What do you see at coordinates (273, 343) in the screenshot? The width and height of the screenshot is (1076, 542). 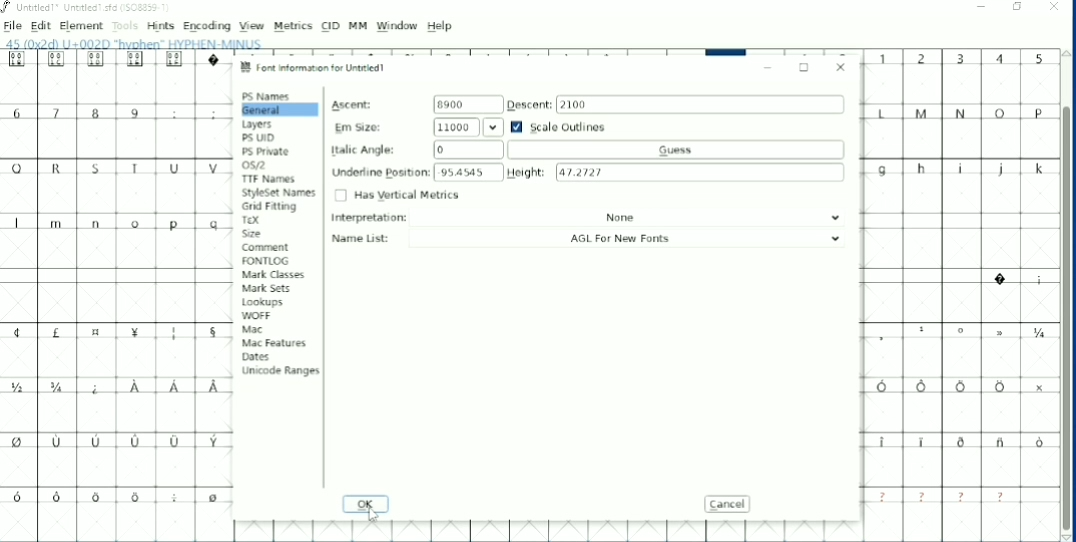 I see `Mac Features` at bounding box center [273, 343].